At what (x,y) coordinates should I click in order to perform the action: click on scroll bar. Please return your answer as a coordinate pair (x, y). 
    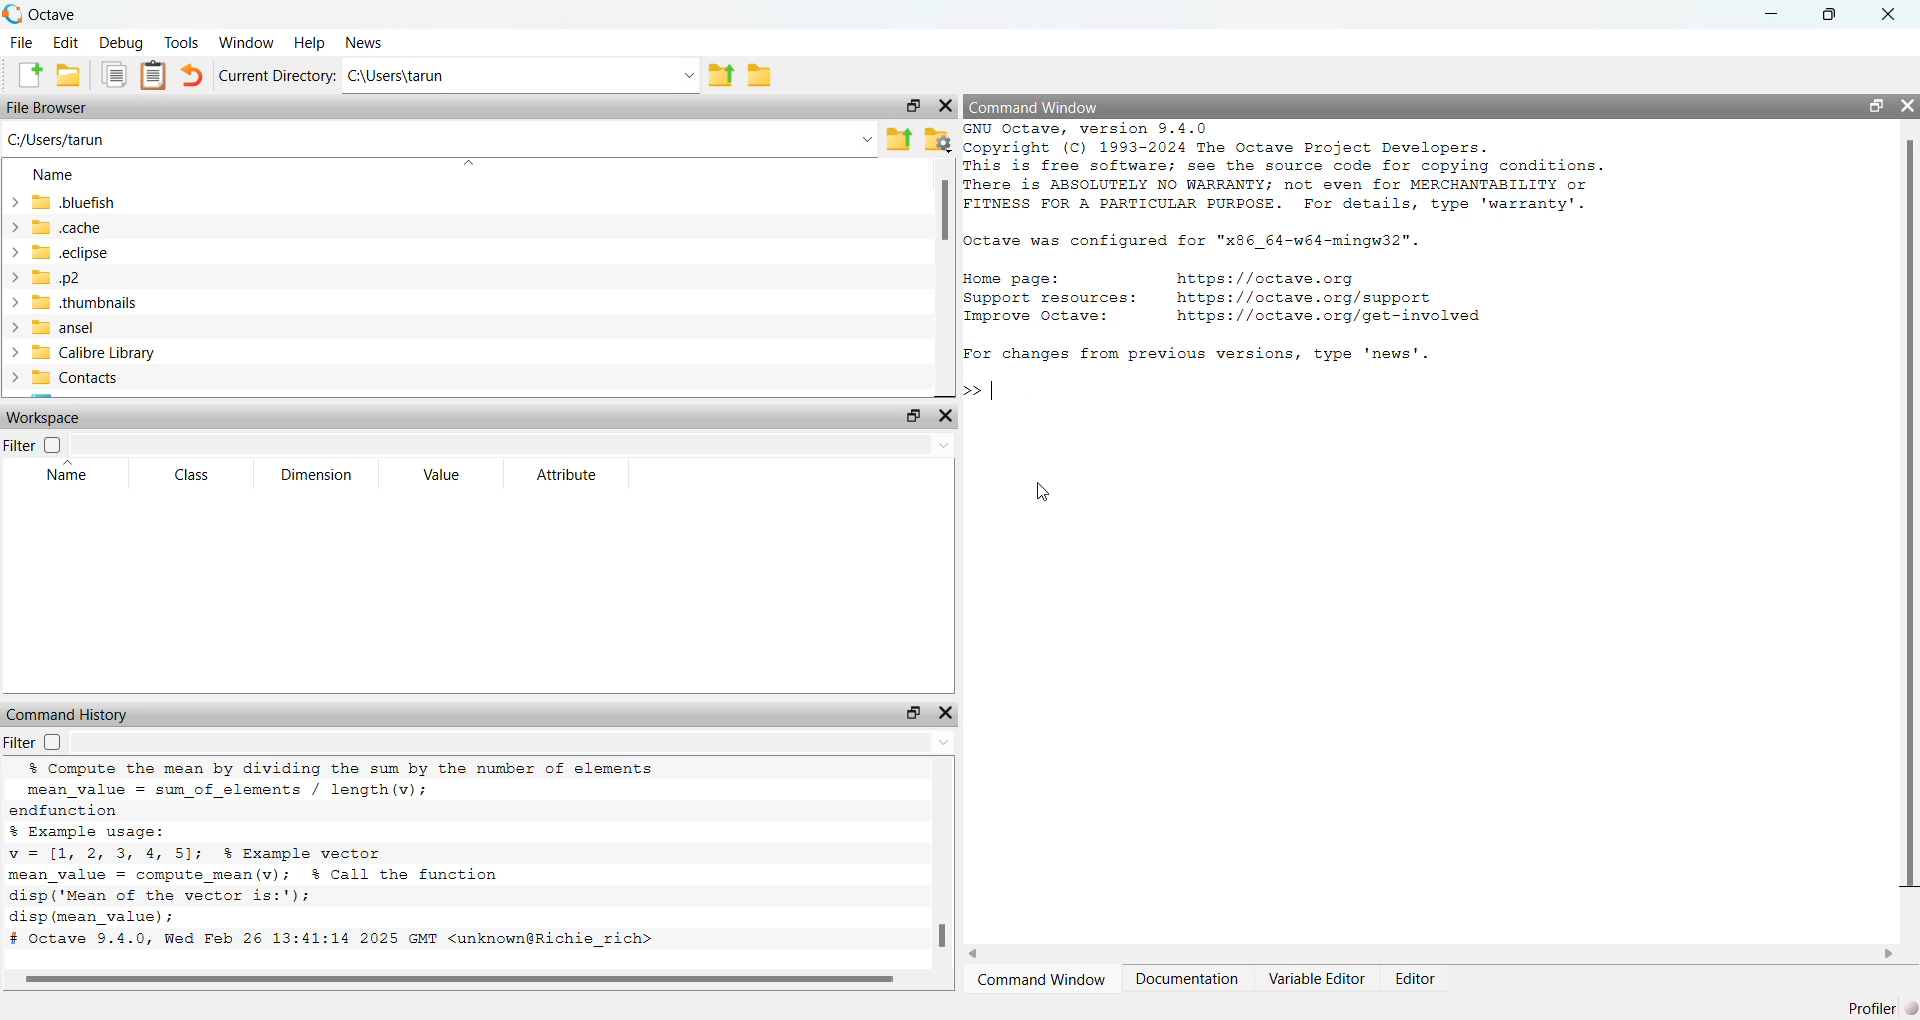
    Looking at the image, I should click on (465, 979).